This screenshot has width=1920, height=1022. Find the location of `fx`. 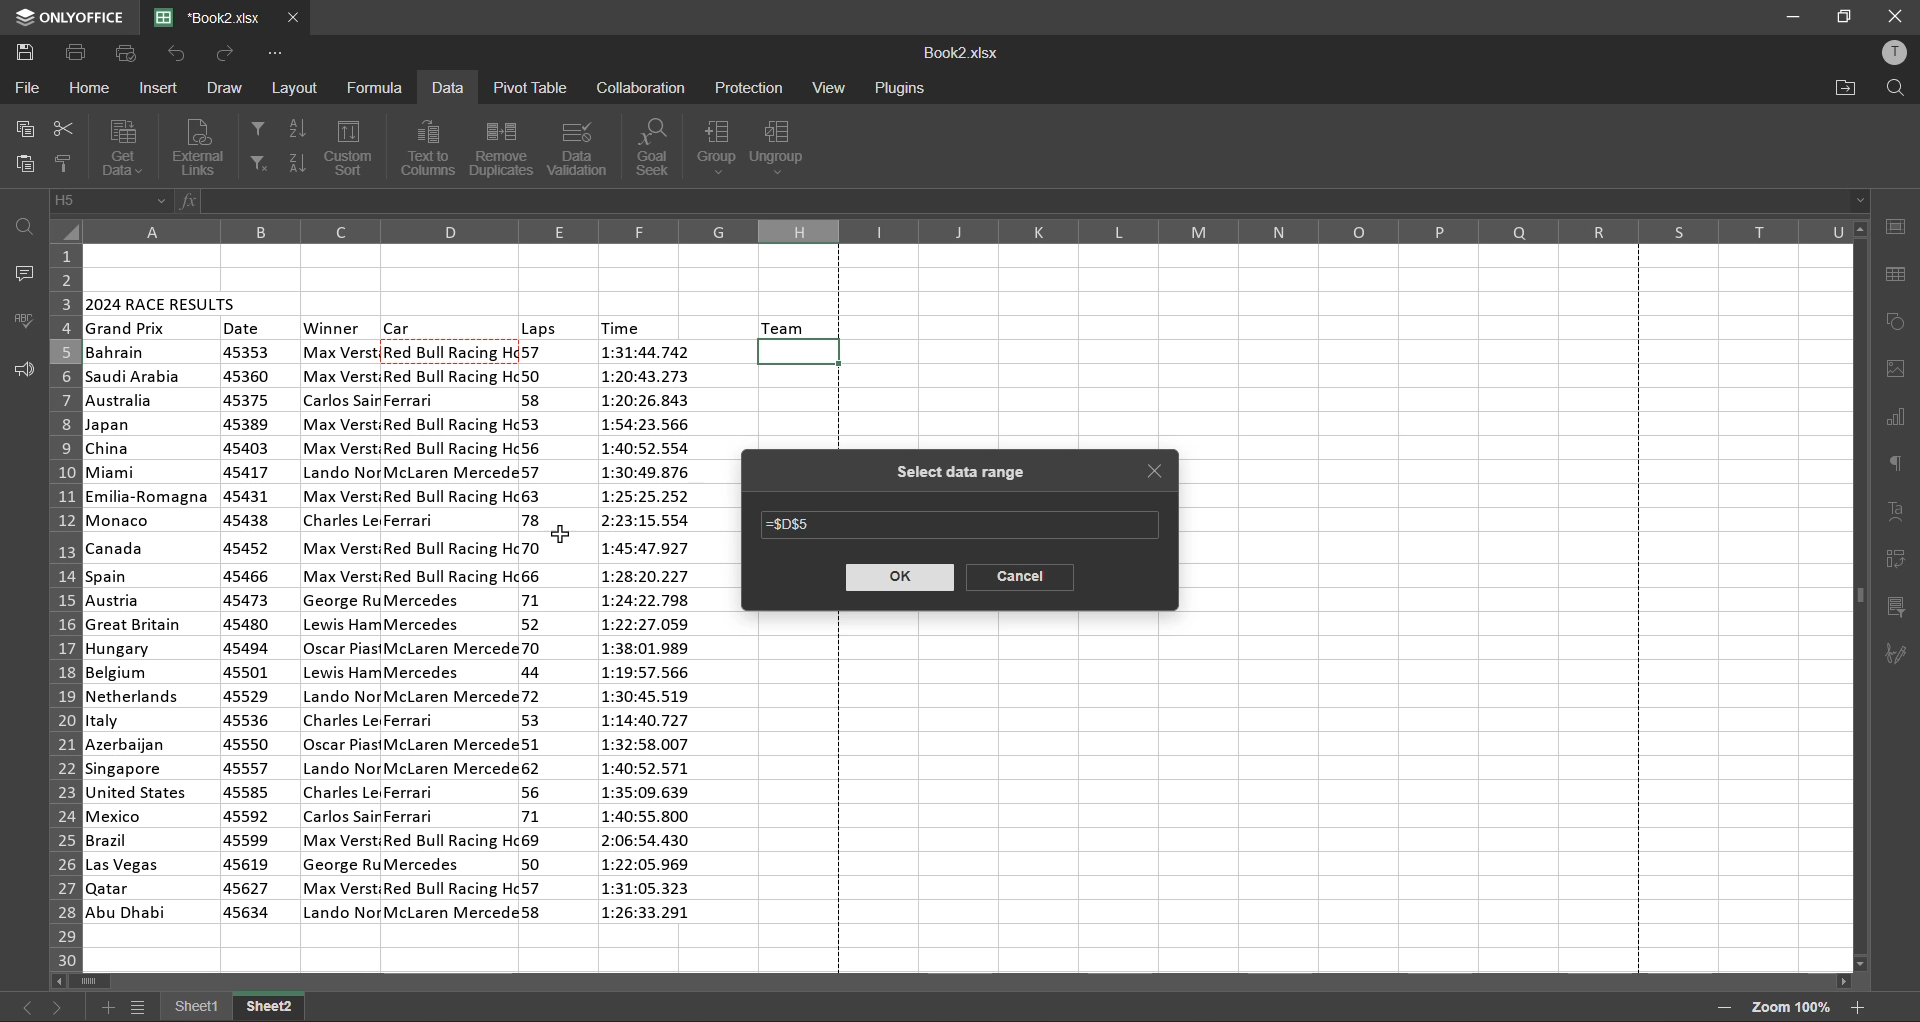

fx is located at coordinates (191, 204).